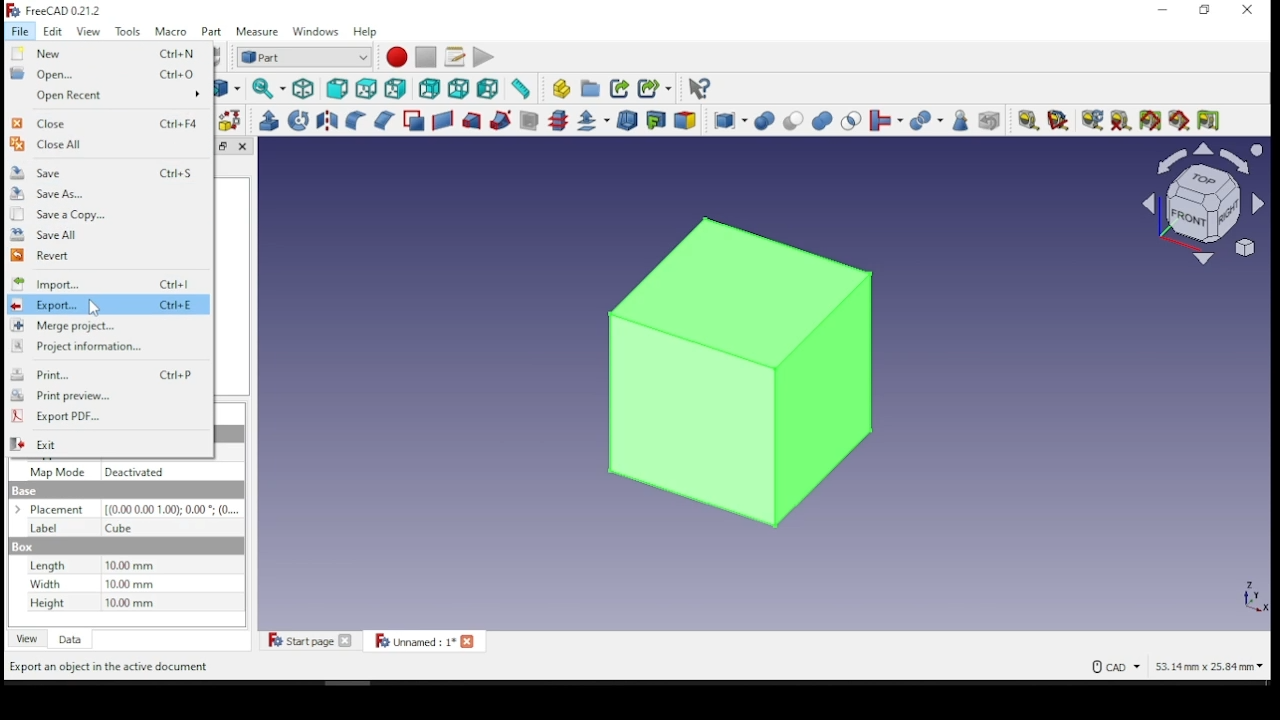  I want to click on part, so click(214, 31).